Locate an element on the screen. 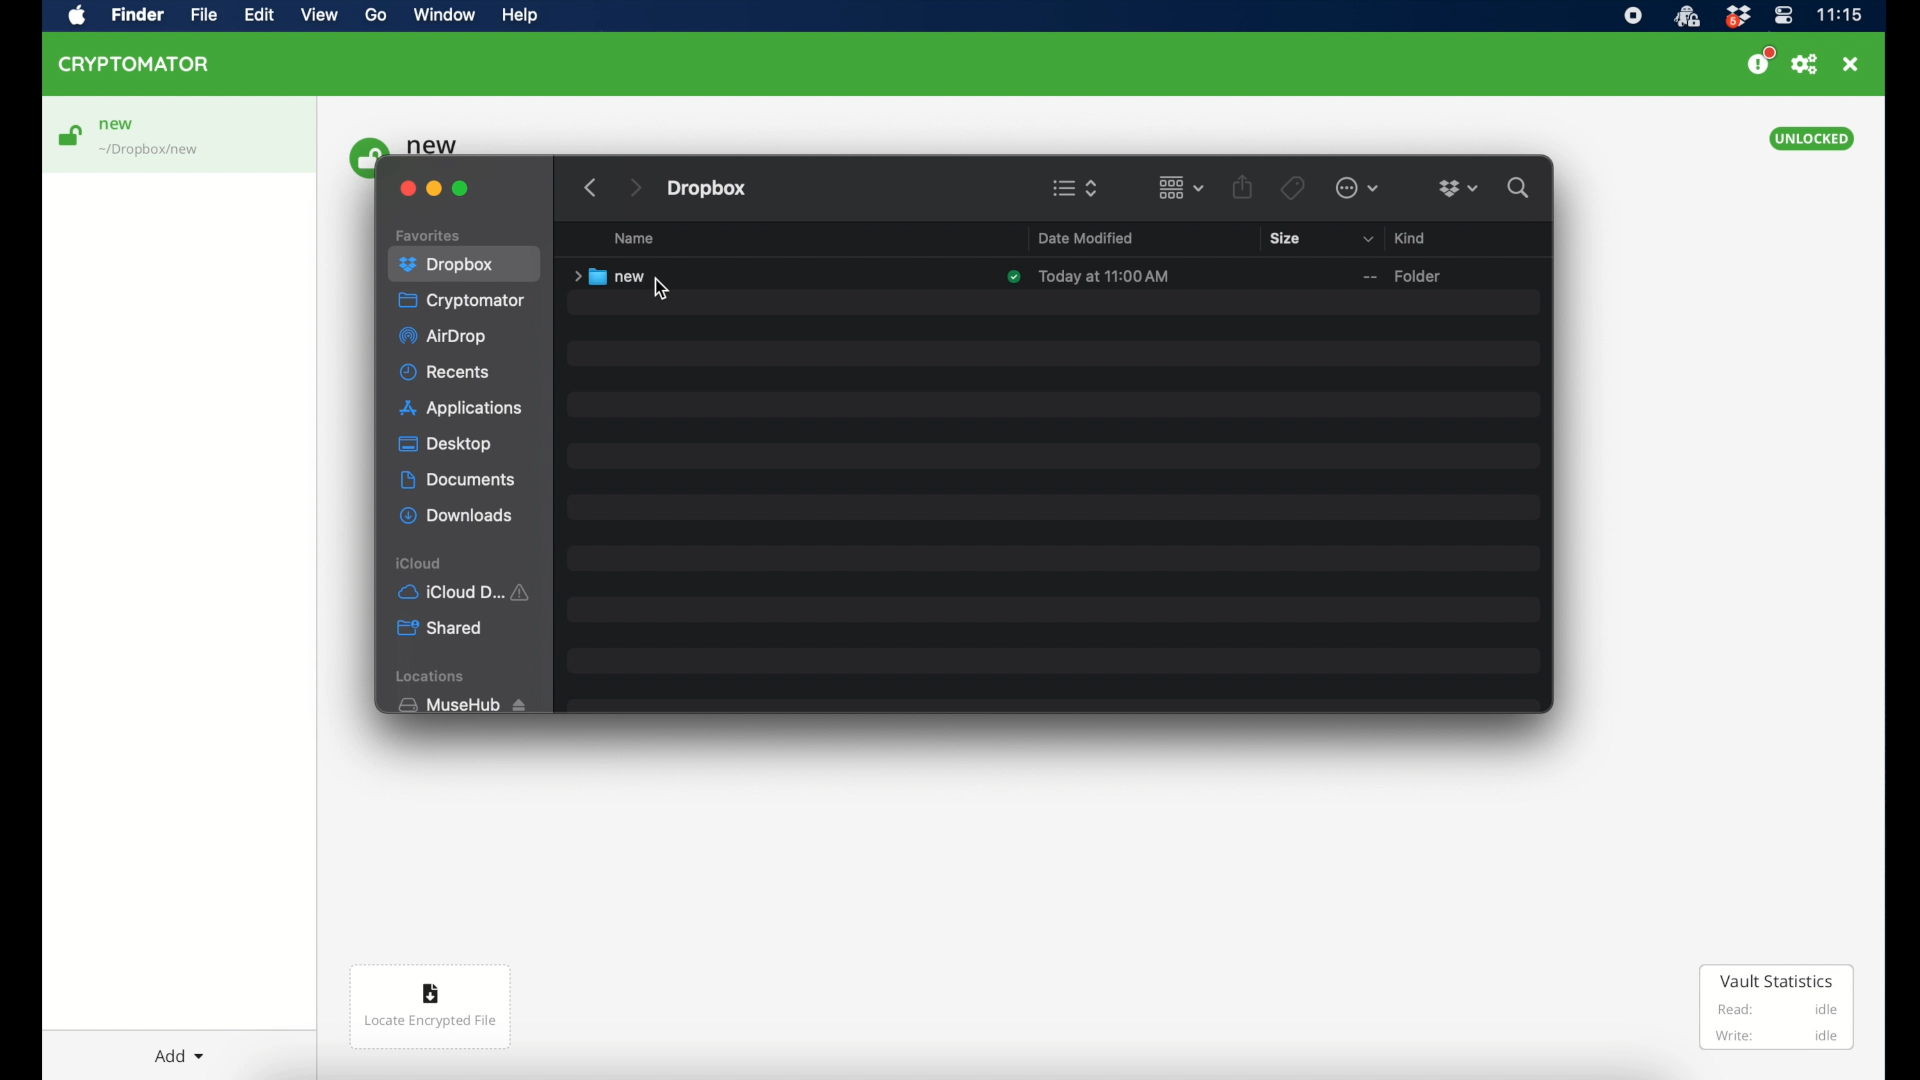  recents is located at coordinates (445, 372).